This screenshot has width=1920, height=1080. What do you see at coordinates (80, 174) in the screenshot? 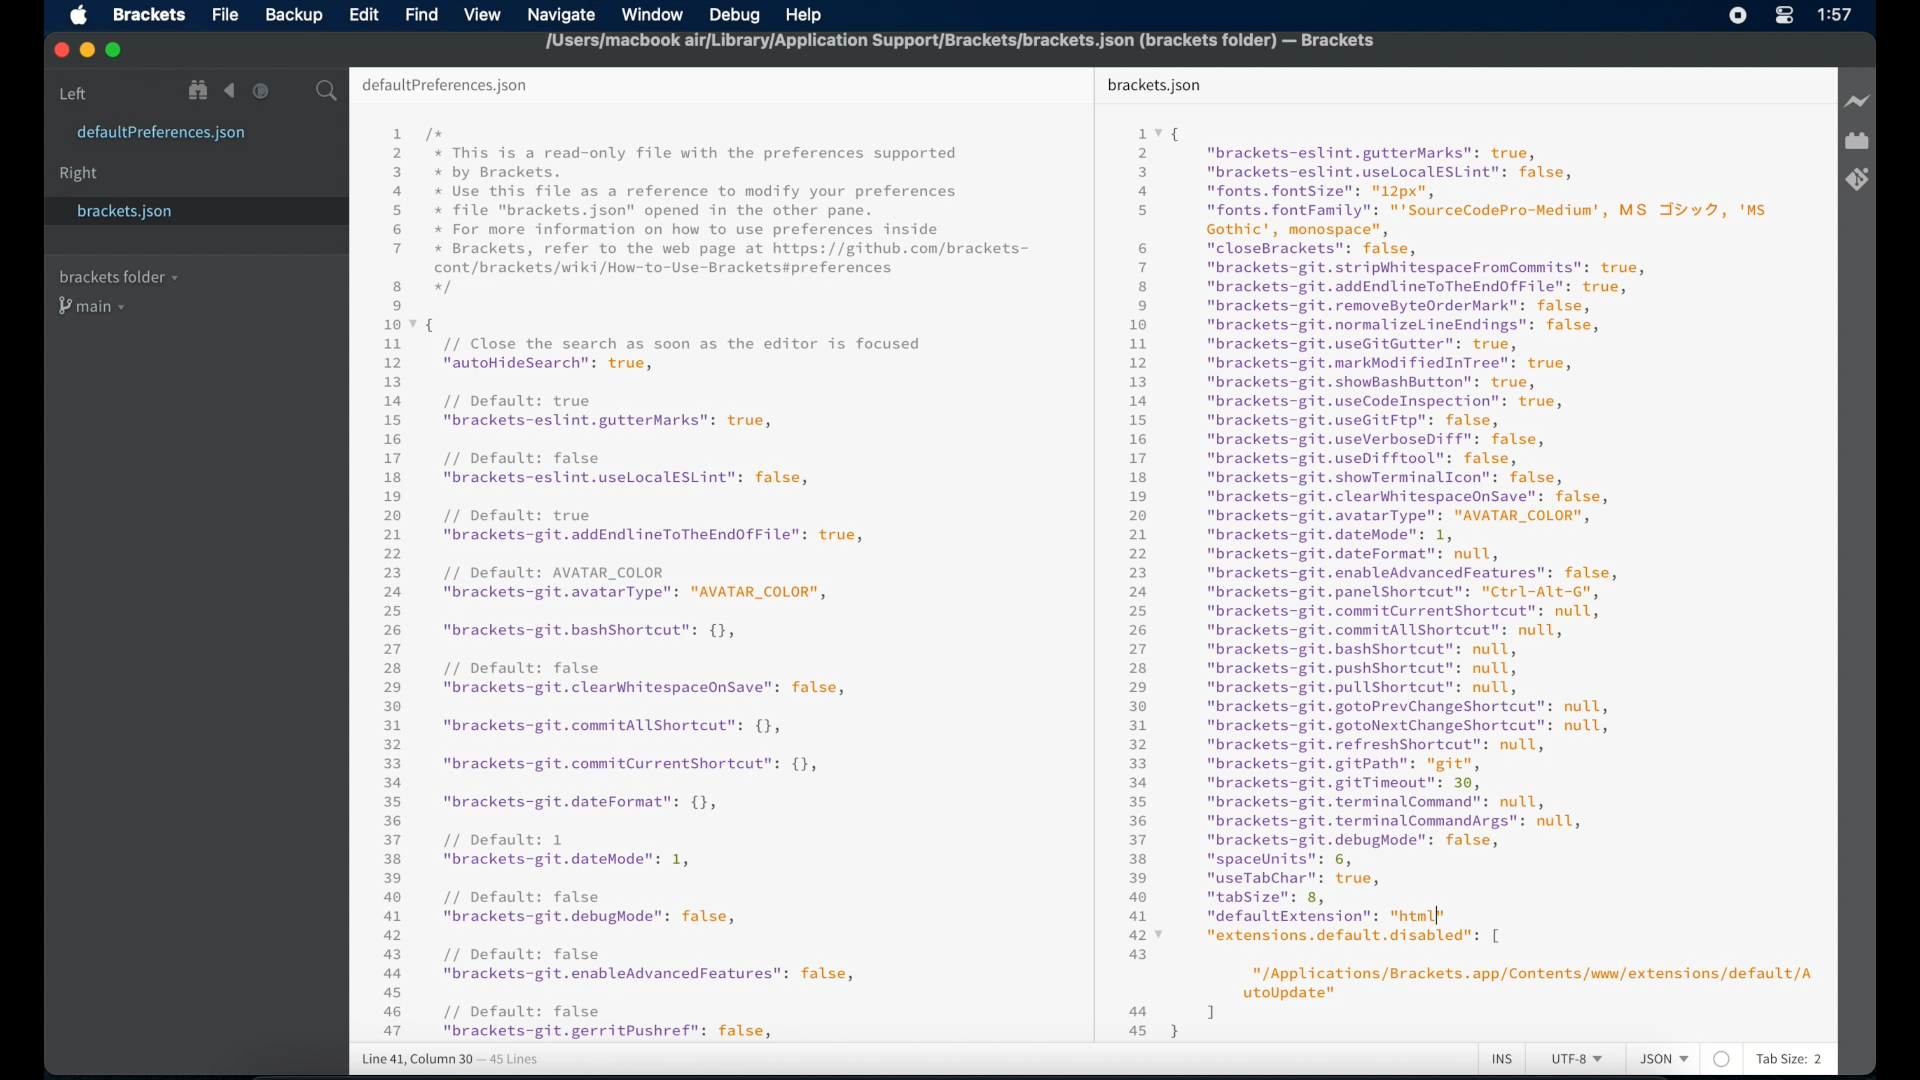
I see `right` at bounding box center [80, 174].